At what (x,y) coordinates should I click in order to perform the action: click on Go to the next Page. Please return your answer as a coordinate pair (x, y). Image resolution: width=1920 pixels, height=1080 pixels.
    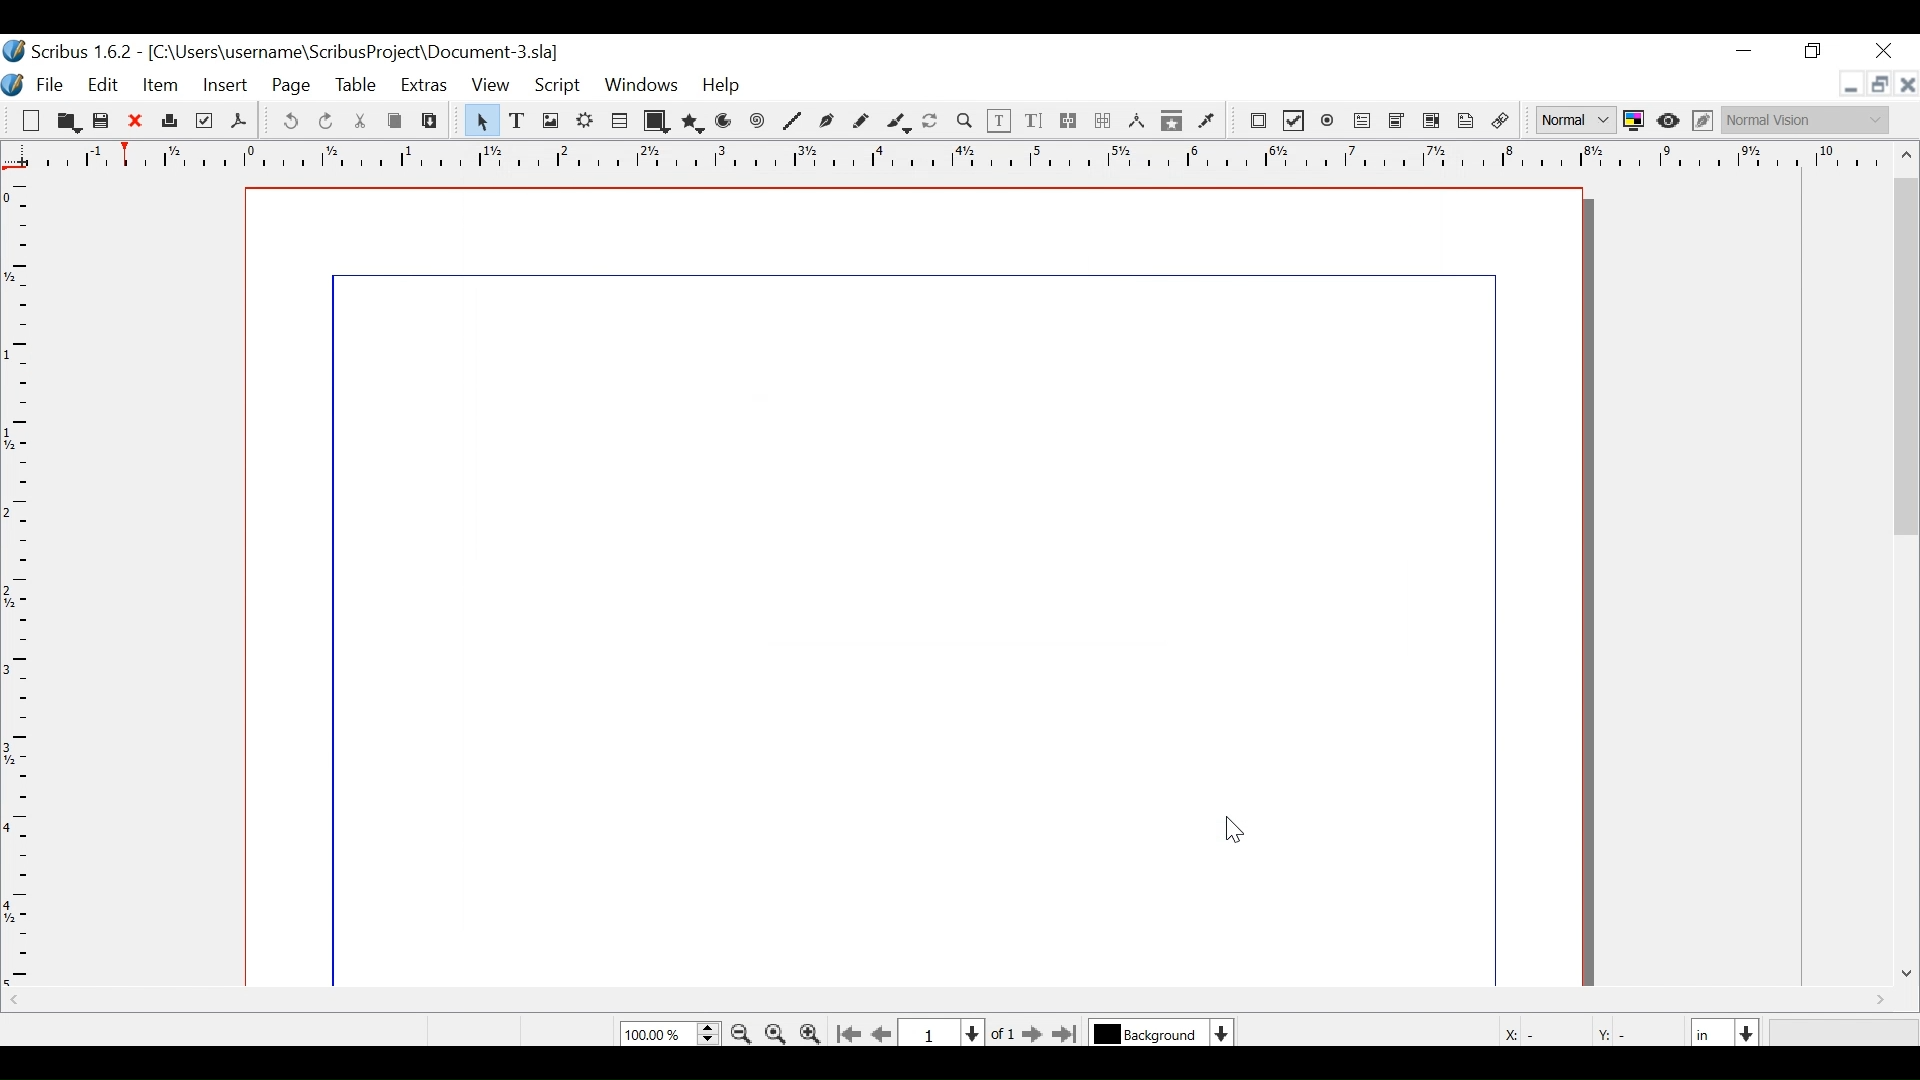
    Looking at the image, I should click on (1027, 1034).